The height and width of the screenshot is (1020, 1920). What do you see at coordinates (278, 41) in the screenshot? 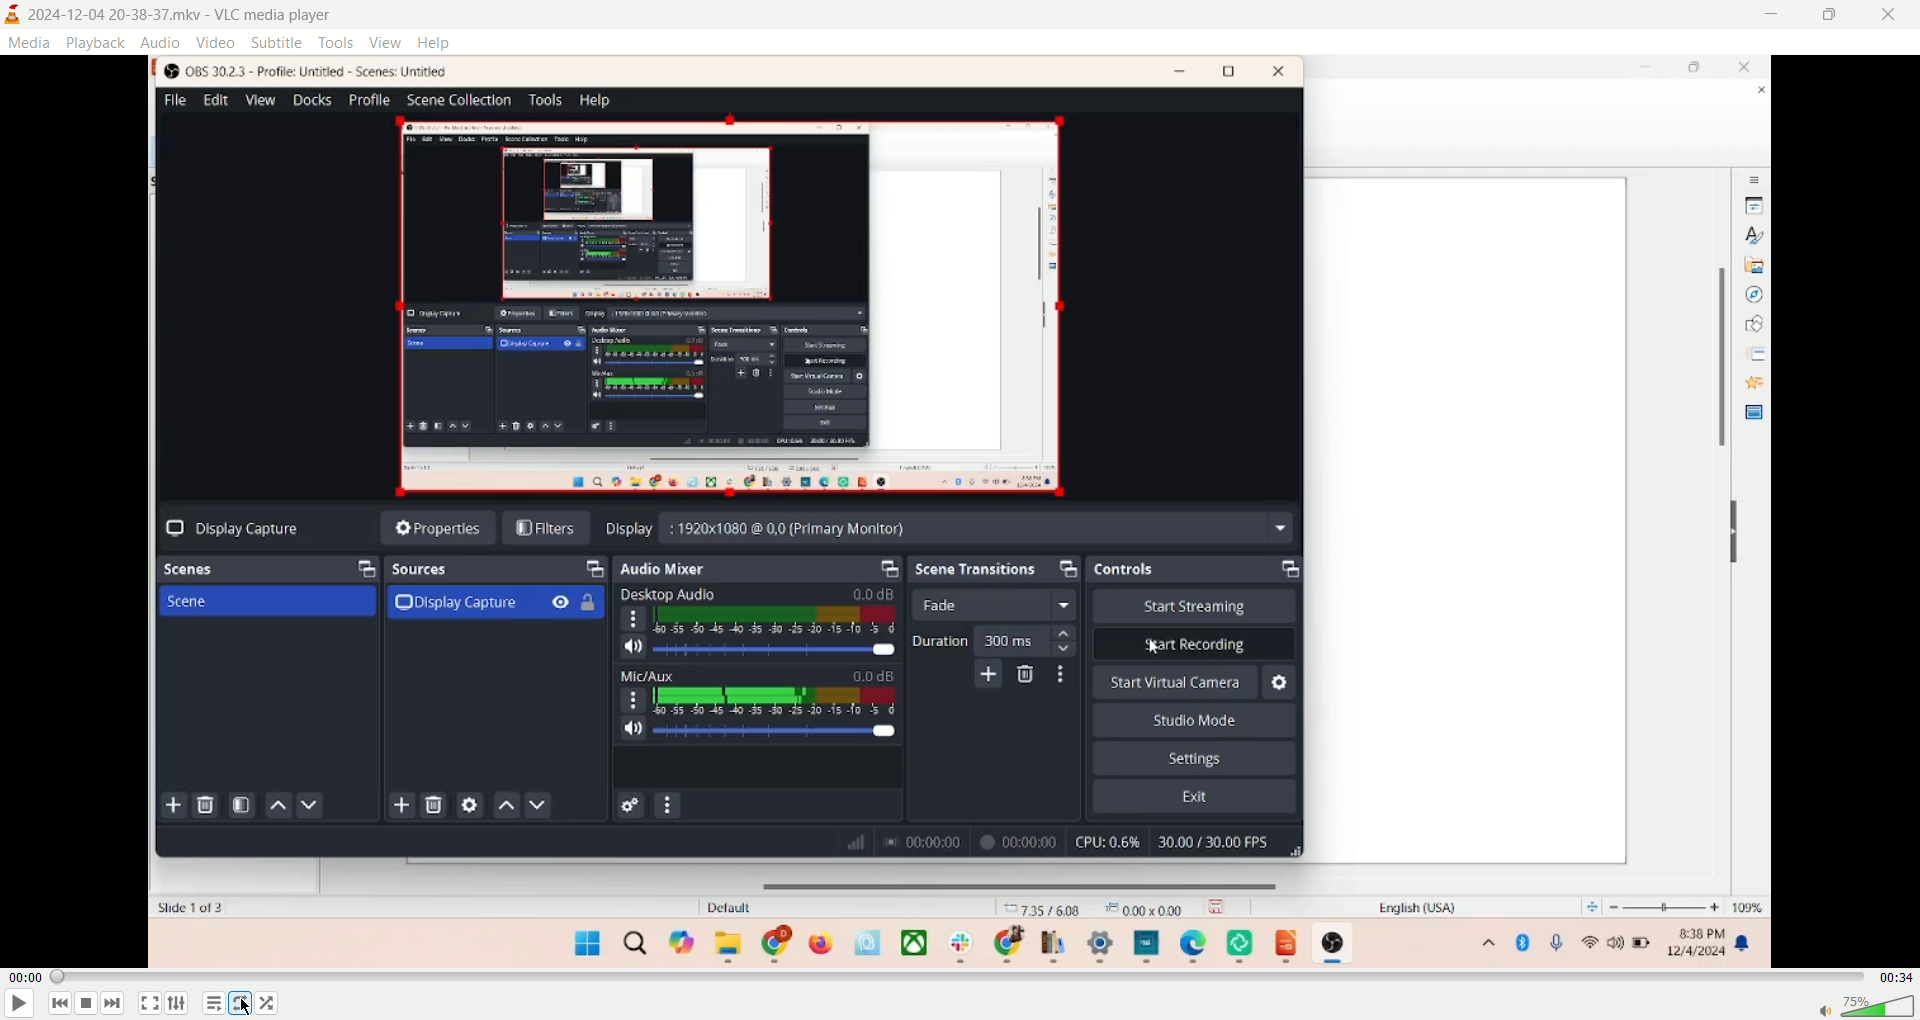
I see `subtitle` at bounding box center [278, 41].